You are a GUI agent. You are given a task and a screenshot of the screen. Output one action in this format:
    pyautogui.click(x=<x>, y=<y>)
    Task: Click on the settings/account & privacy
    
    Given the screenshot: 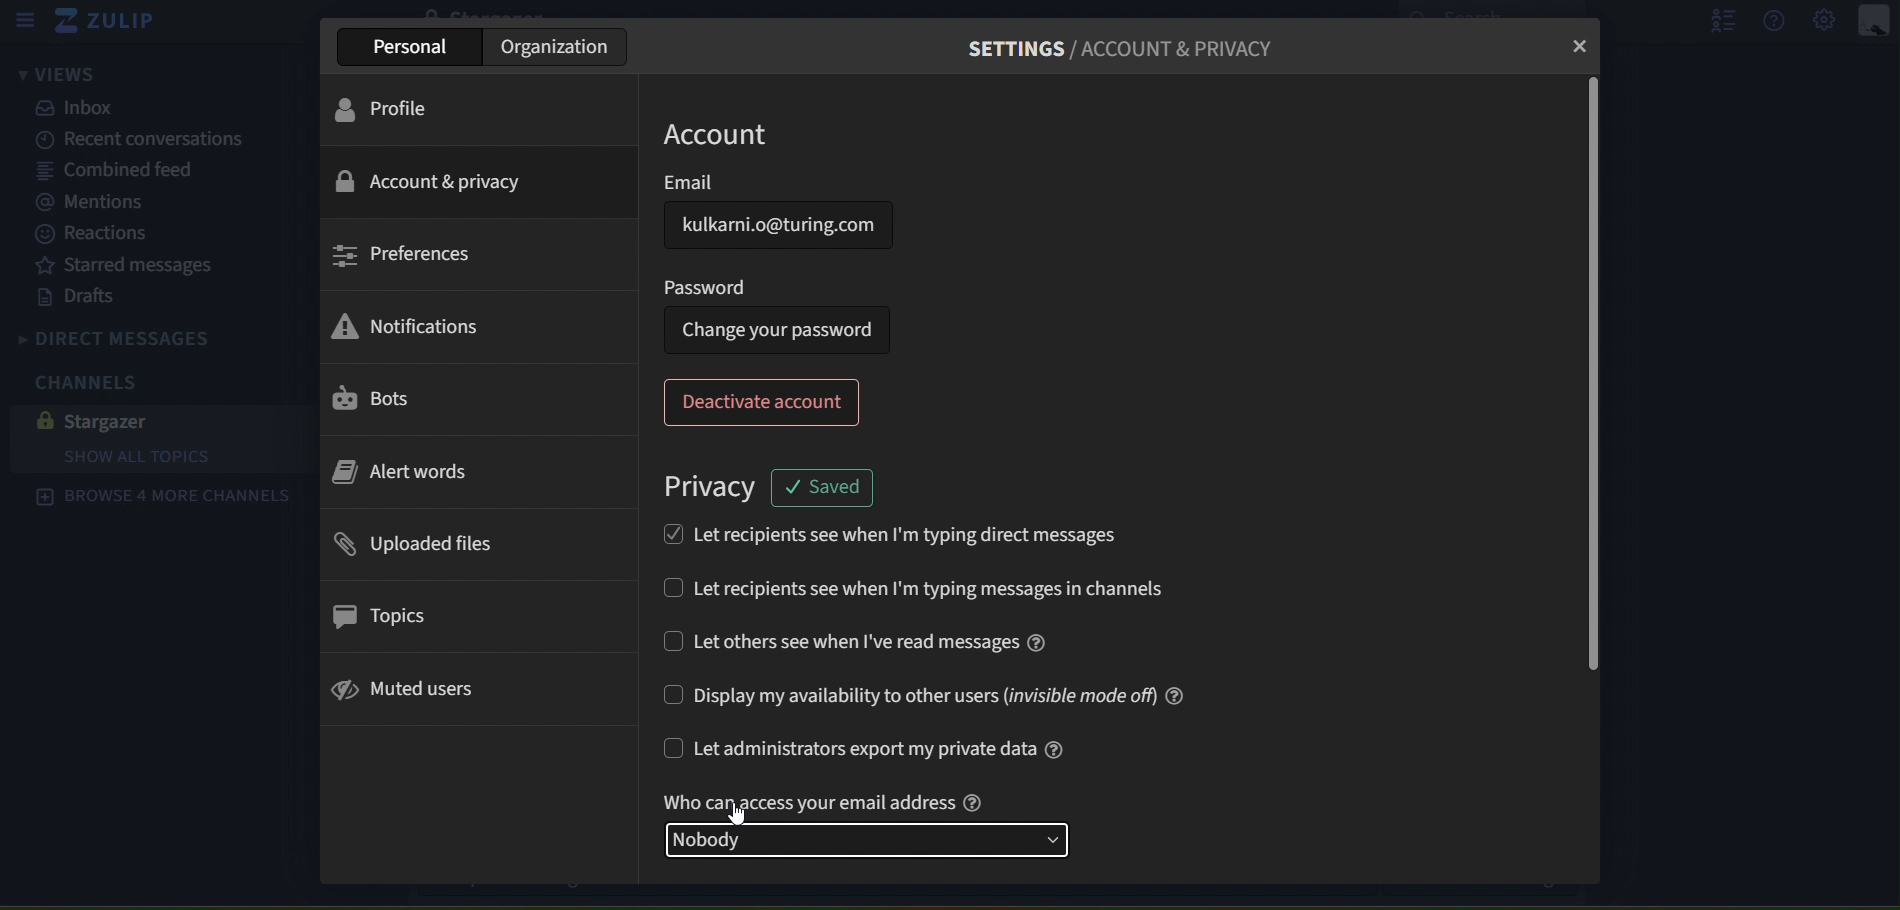 What is the action you would take?
    pyautogui.click(x=1131, y=51)
    